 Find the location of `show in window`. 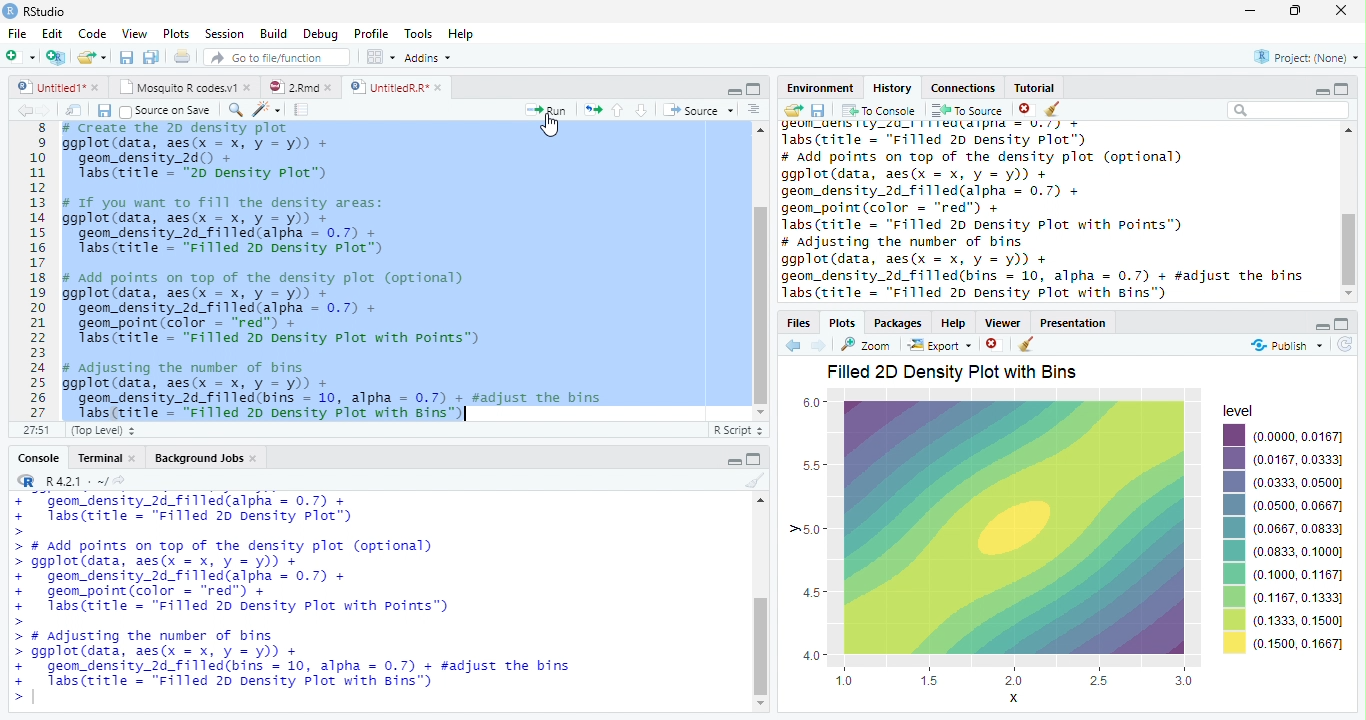

show in window is located at coordinates (75, 111).